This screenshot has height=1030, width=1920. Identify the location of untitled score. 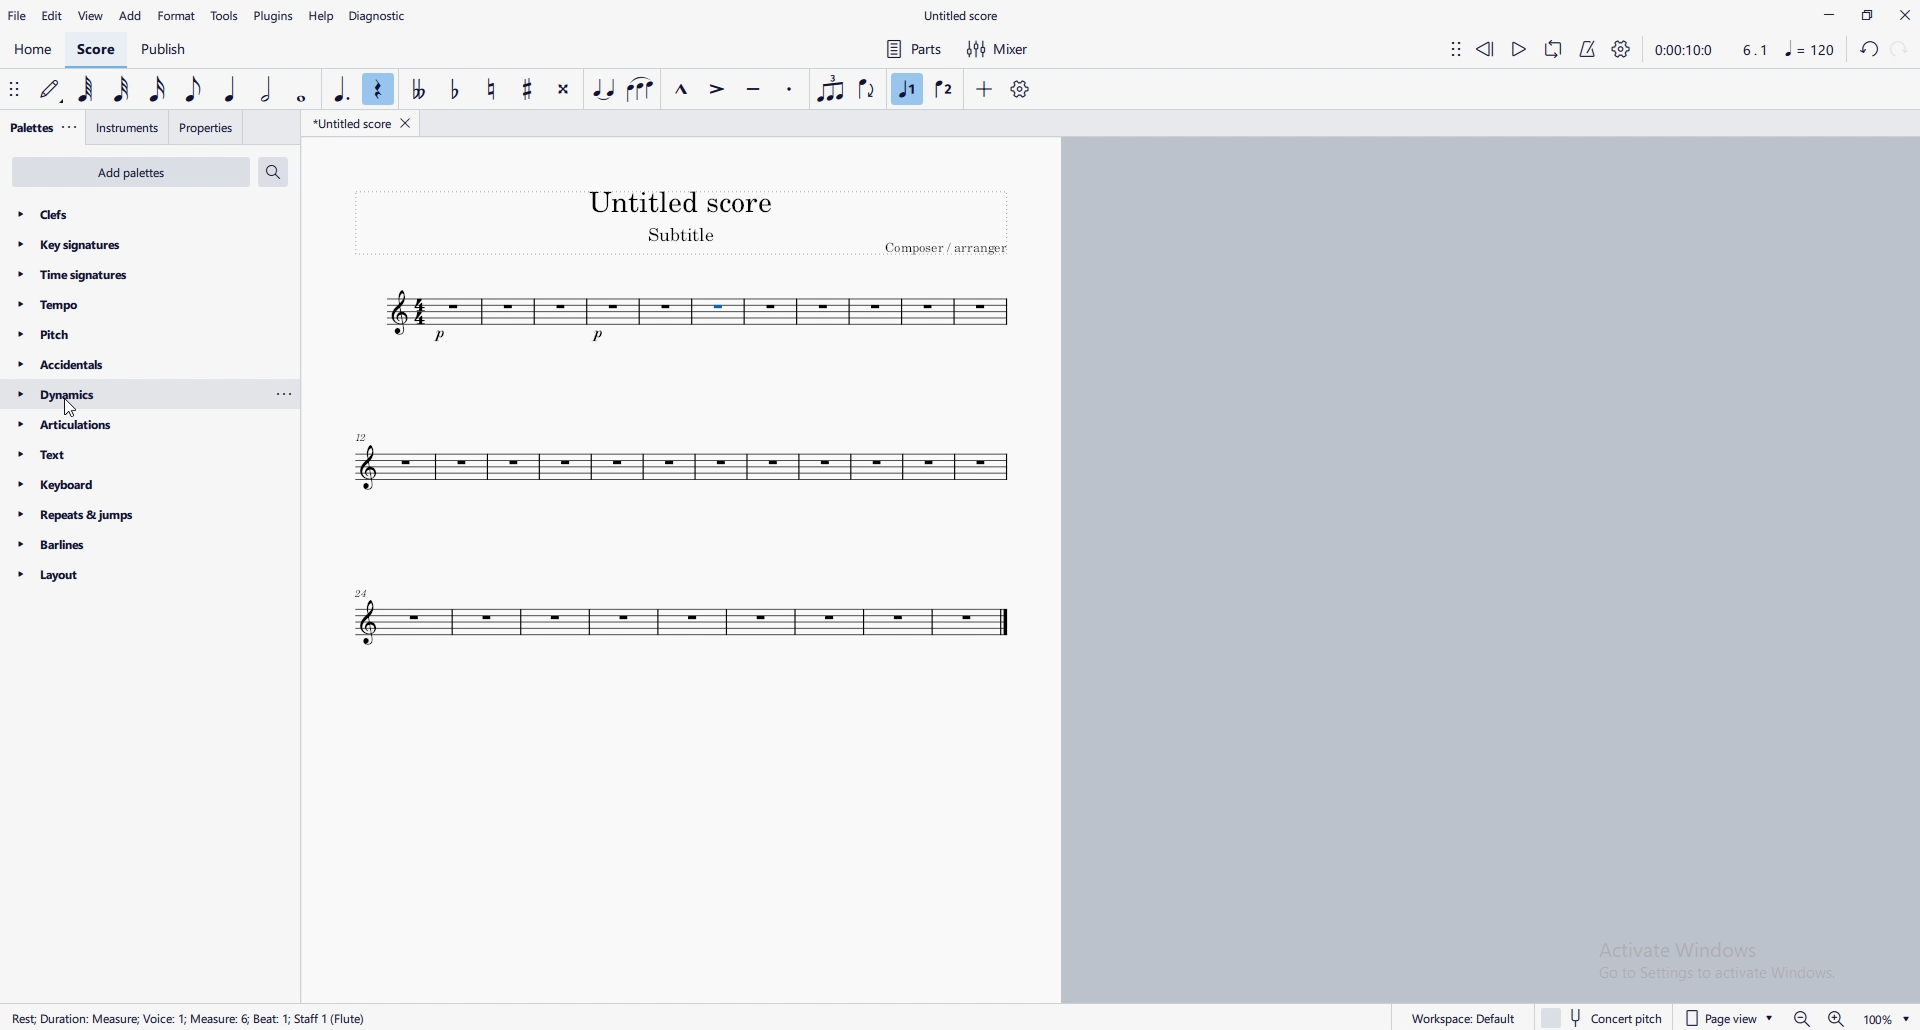
(353, 124).